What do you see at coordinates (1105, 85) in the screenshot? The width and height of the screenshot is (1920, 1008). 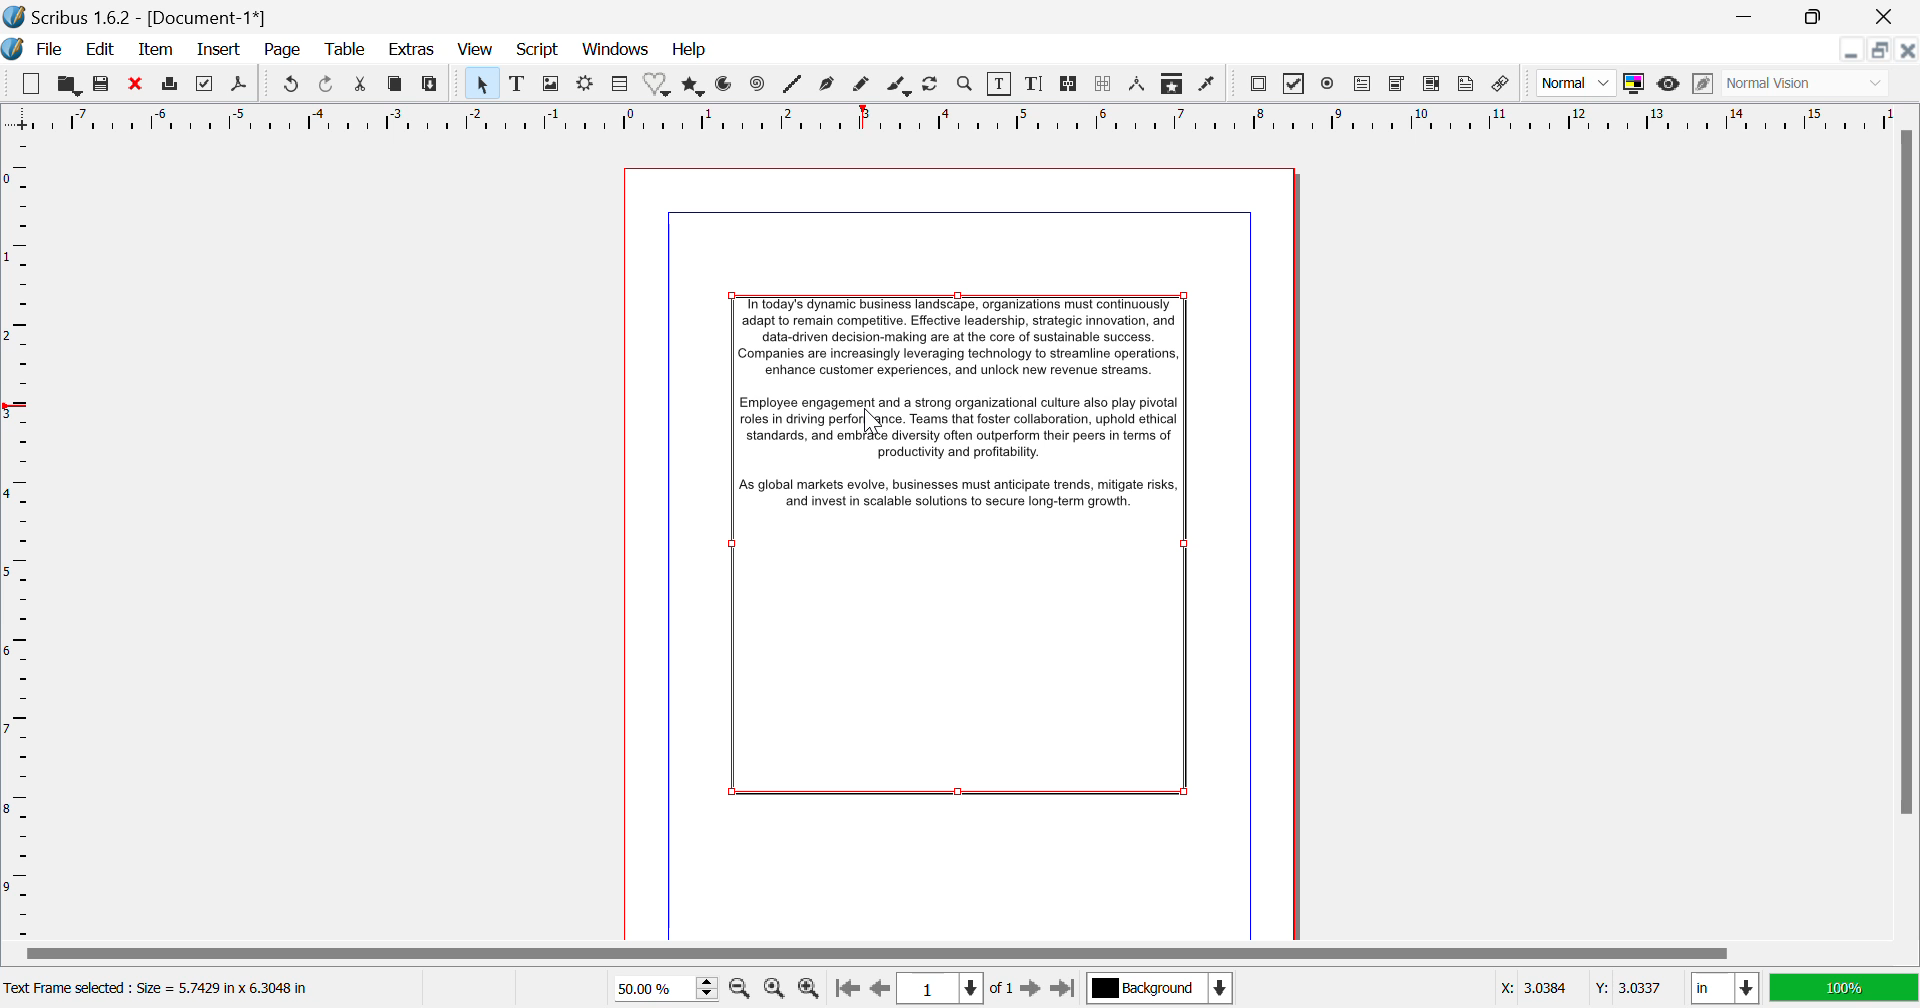 I see `Delink Text Frames` at bounding box center [1105, 85].